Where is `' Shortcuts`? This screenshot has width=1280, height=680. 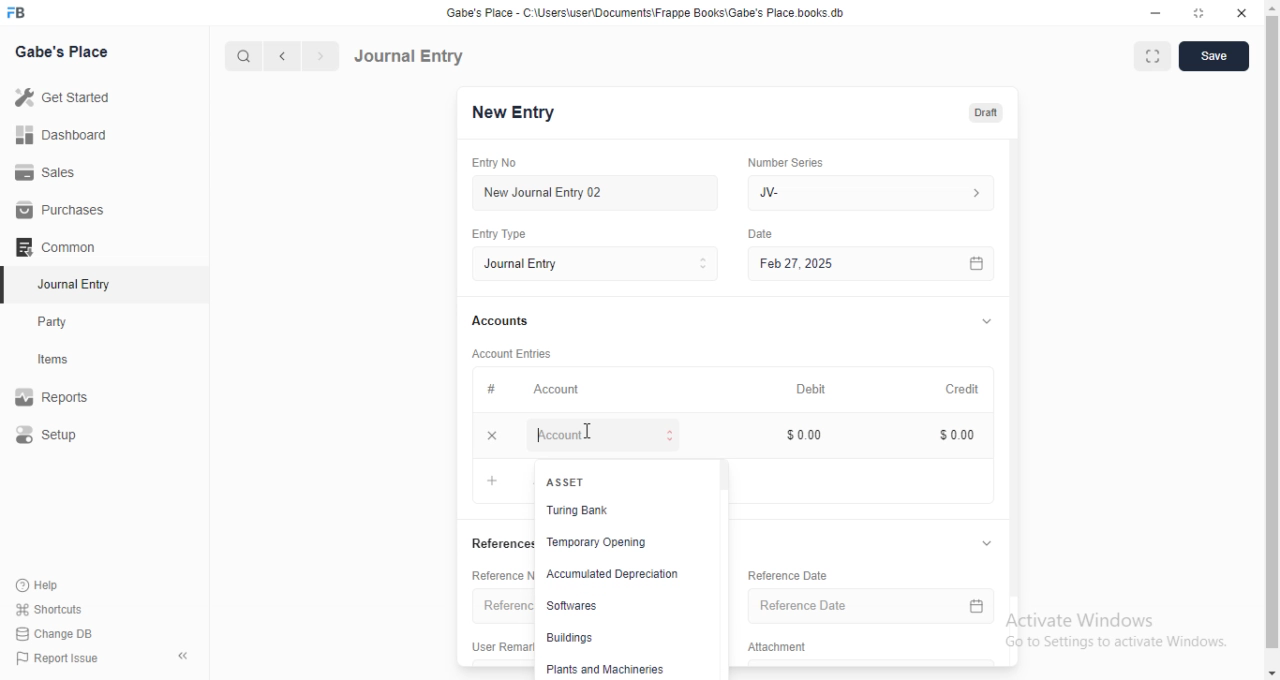 ' Shortcuts is located at coordinates (50, 608).